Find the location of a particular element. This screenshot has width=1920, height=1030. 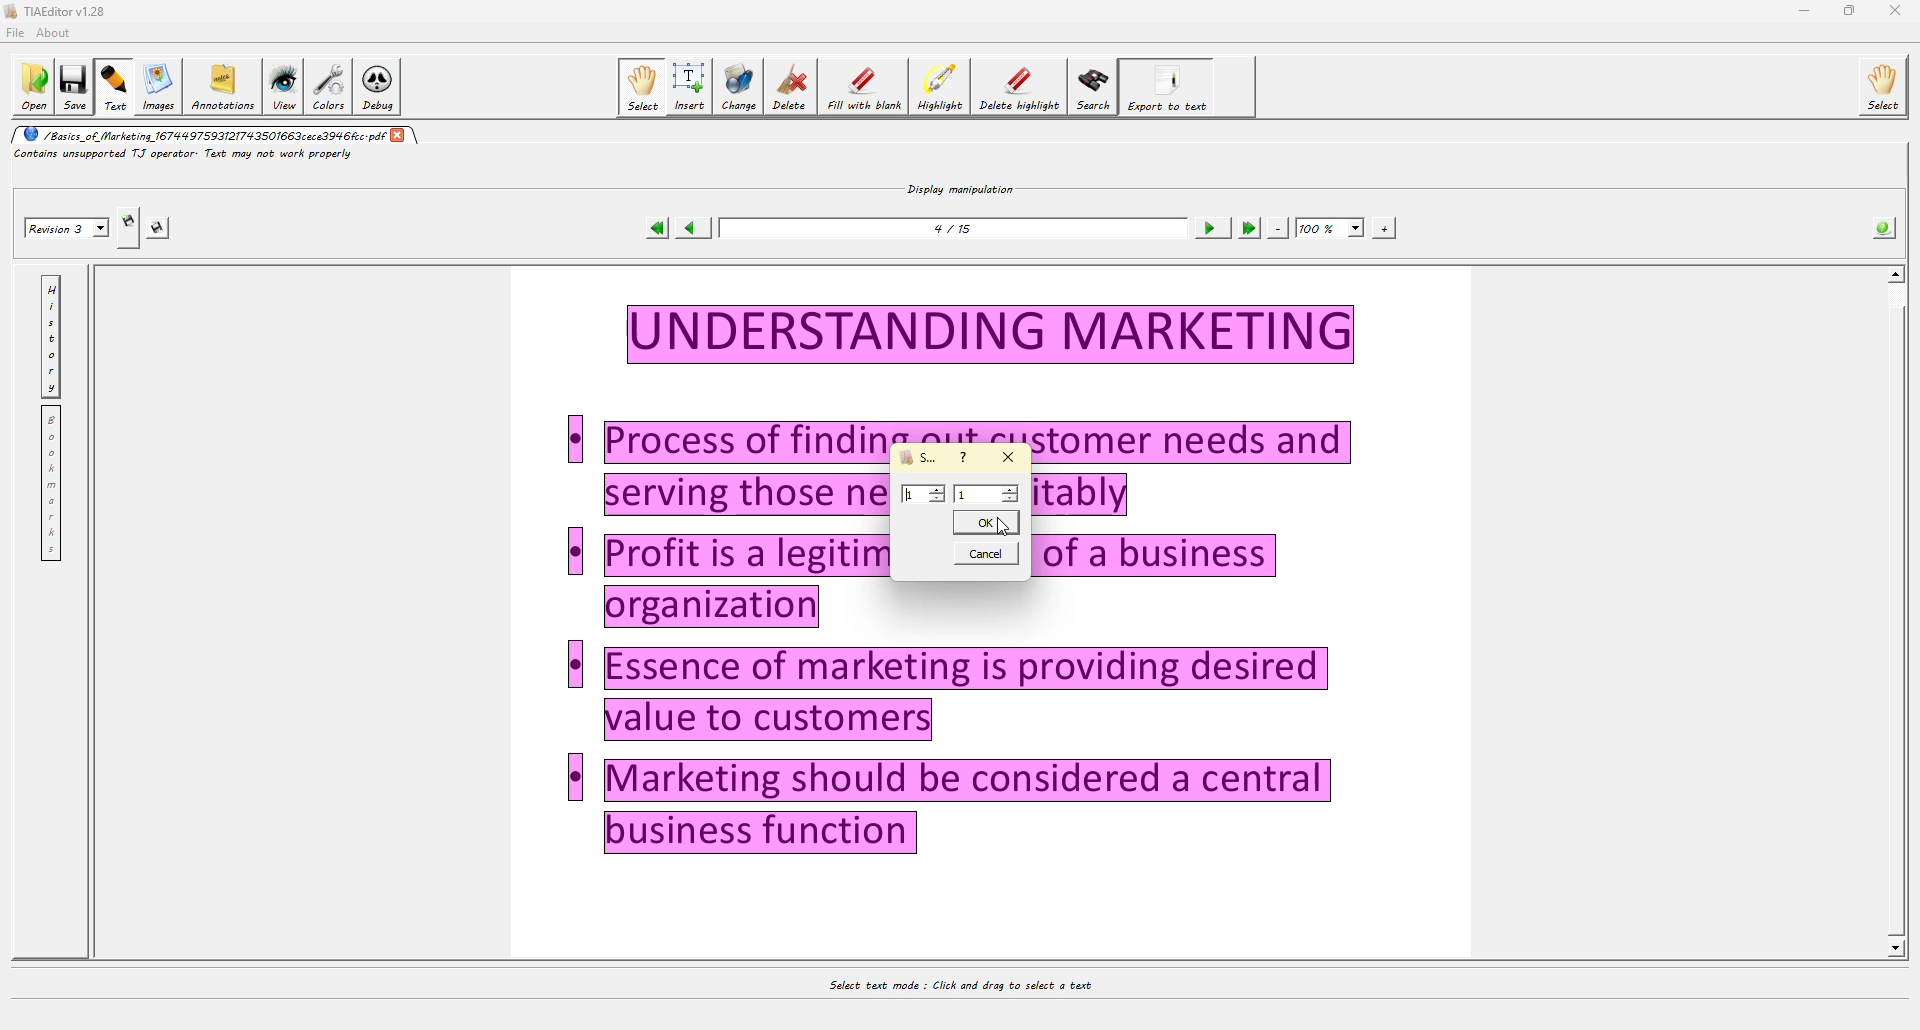

info is located at coordinates (1878, 229).